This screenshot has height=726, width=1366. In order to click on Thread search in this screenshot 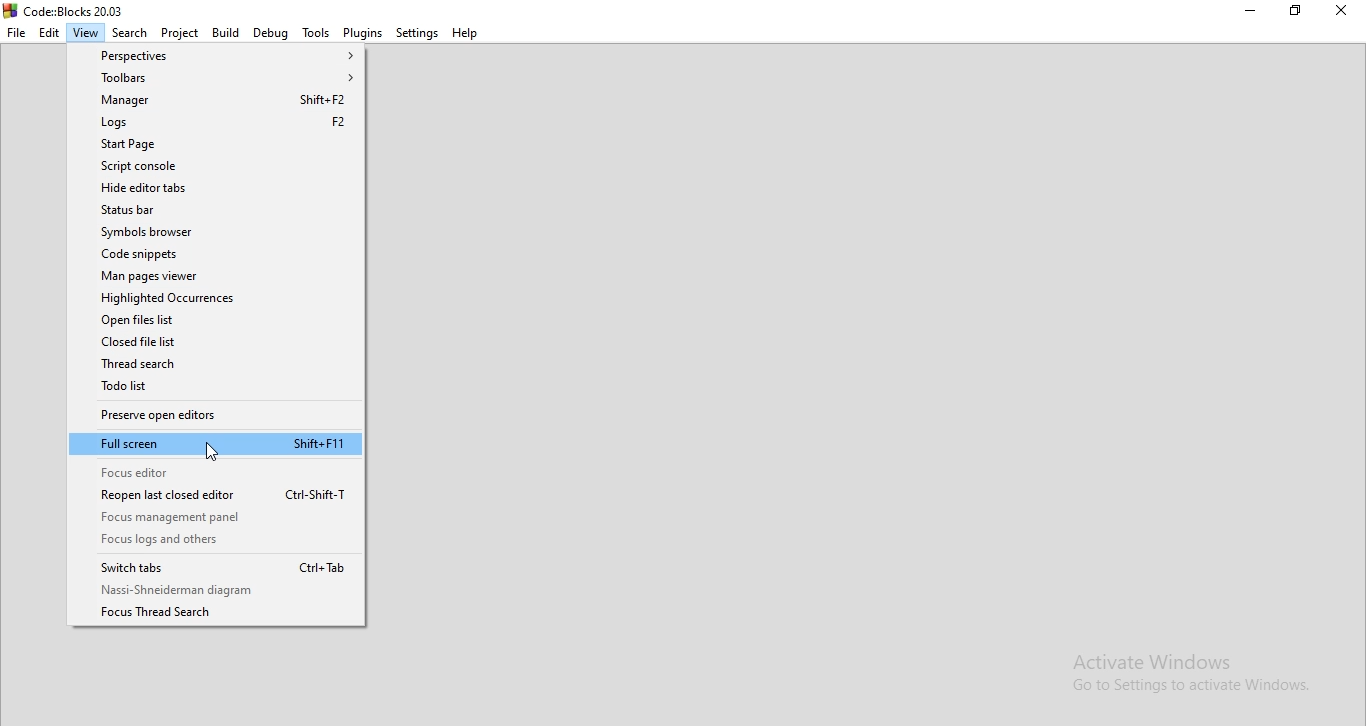, I will do `click(215, 364)`.